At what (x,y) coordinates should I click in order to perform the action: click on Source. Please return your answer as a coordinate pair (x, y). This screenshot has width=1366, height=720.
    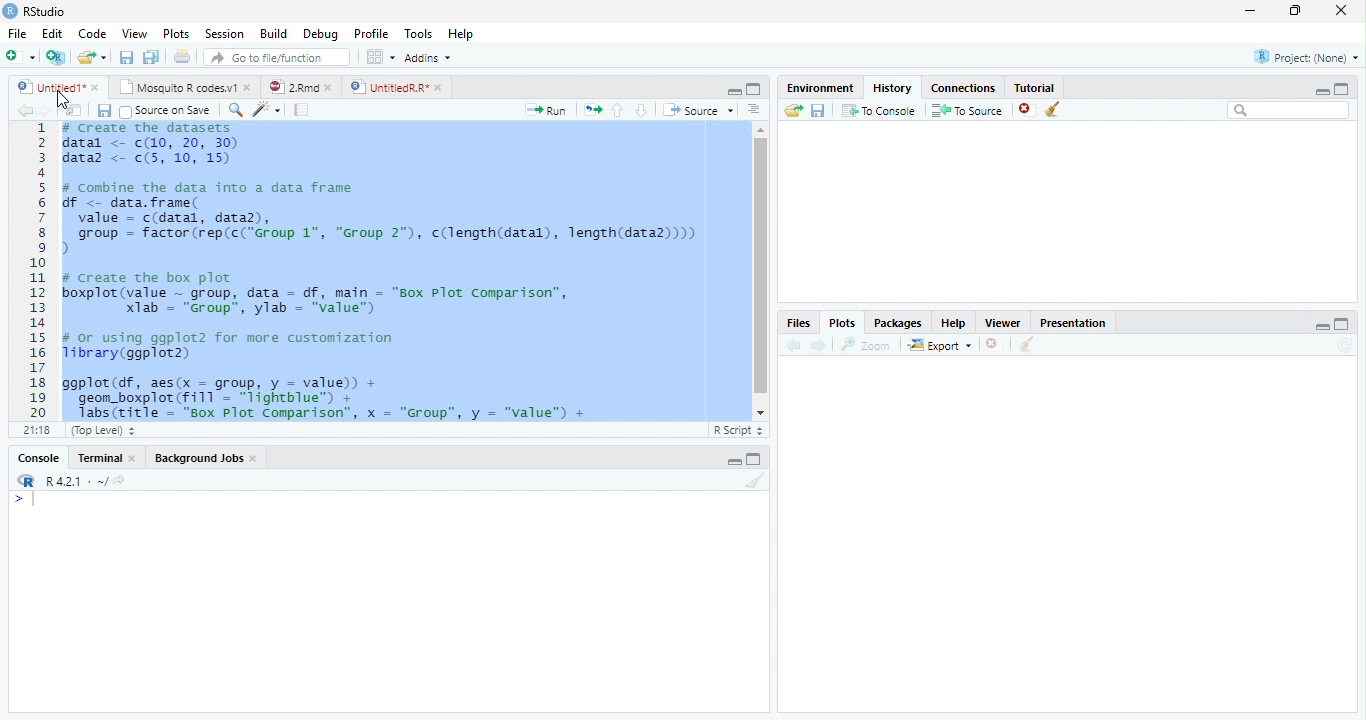
    Looking at the image, I should click on (699, 110).